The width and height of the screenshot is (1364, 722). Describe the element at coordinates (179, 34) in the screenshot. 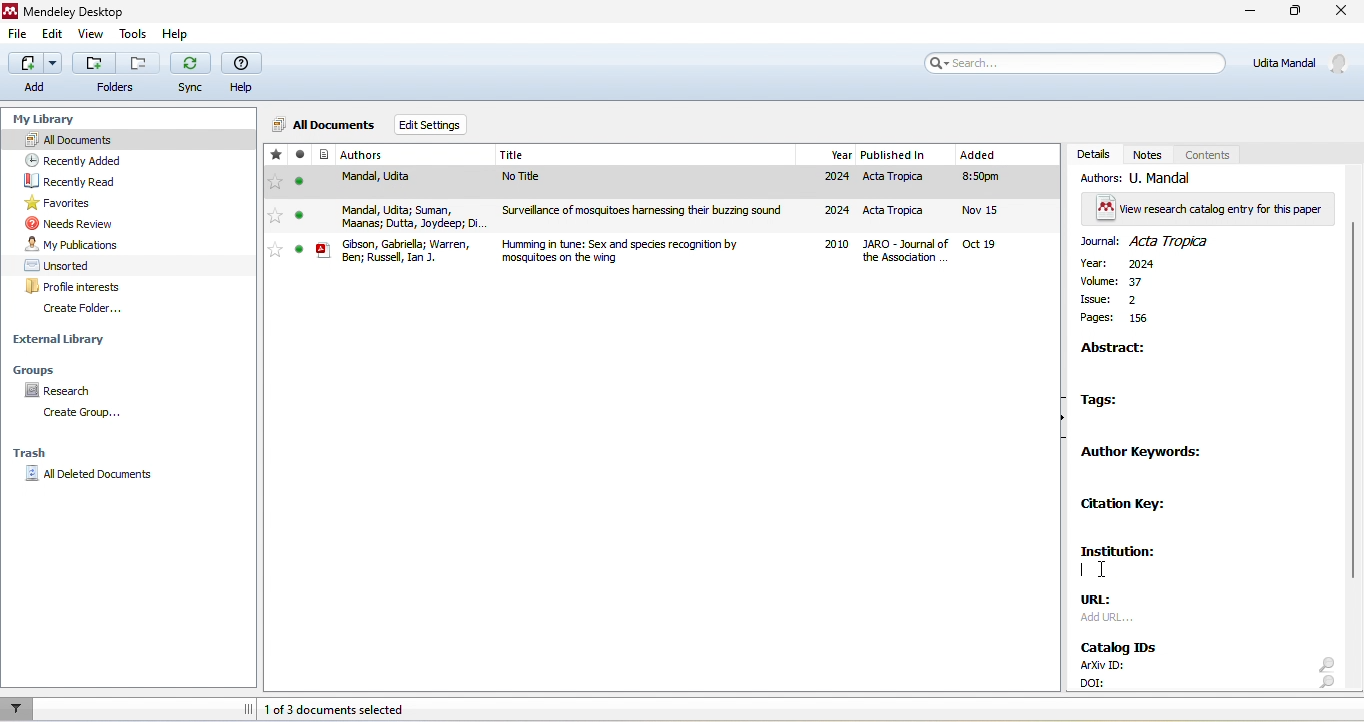

I see `help` at that location.